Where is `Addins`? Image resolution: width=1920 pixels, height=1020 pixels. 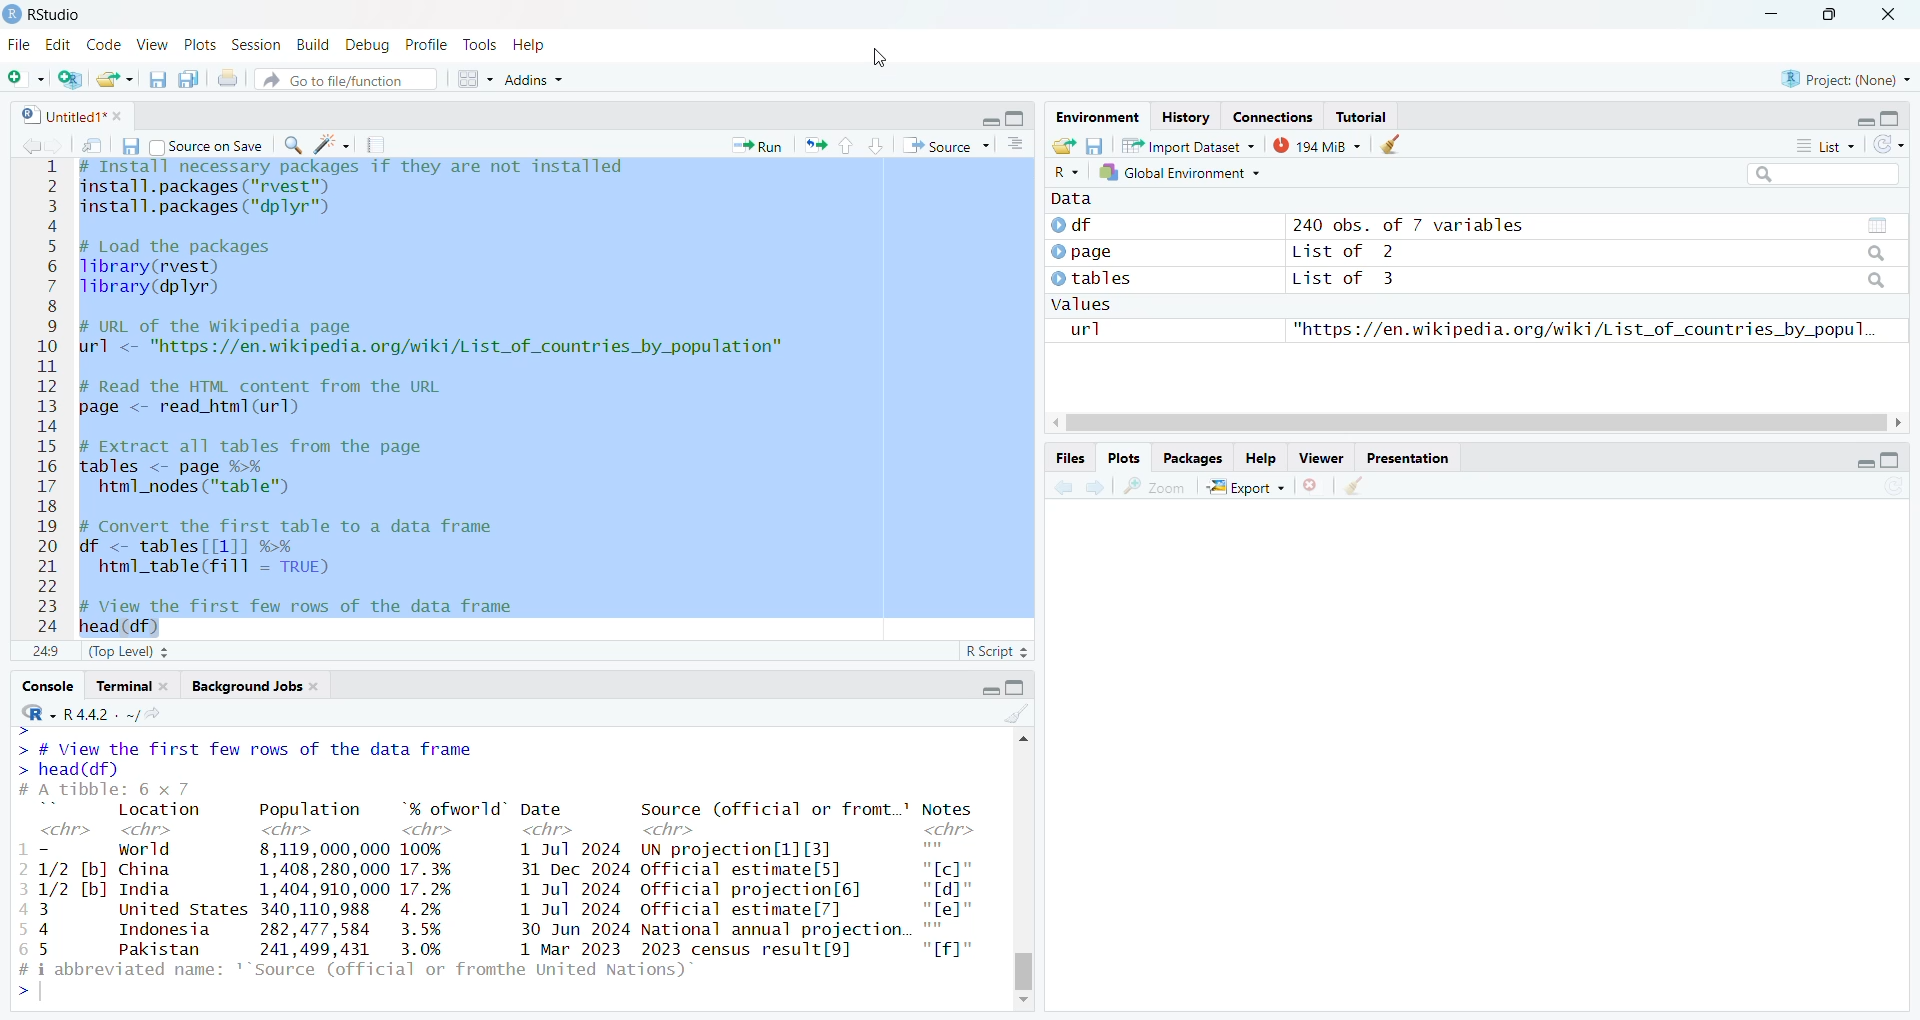
Addins is located at coordinates (535, 78).